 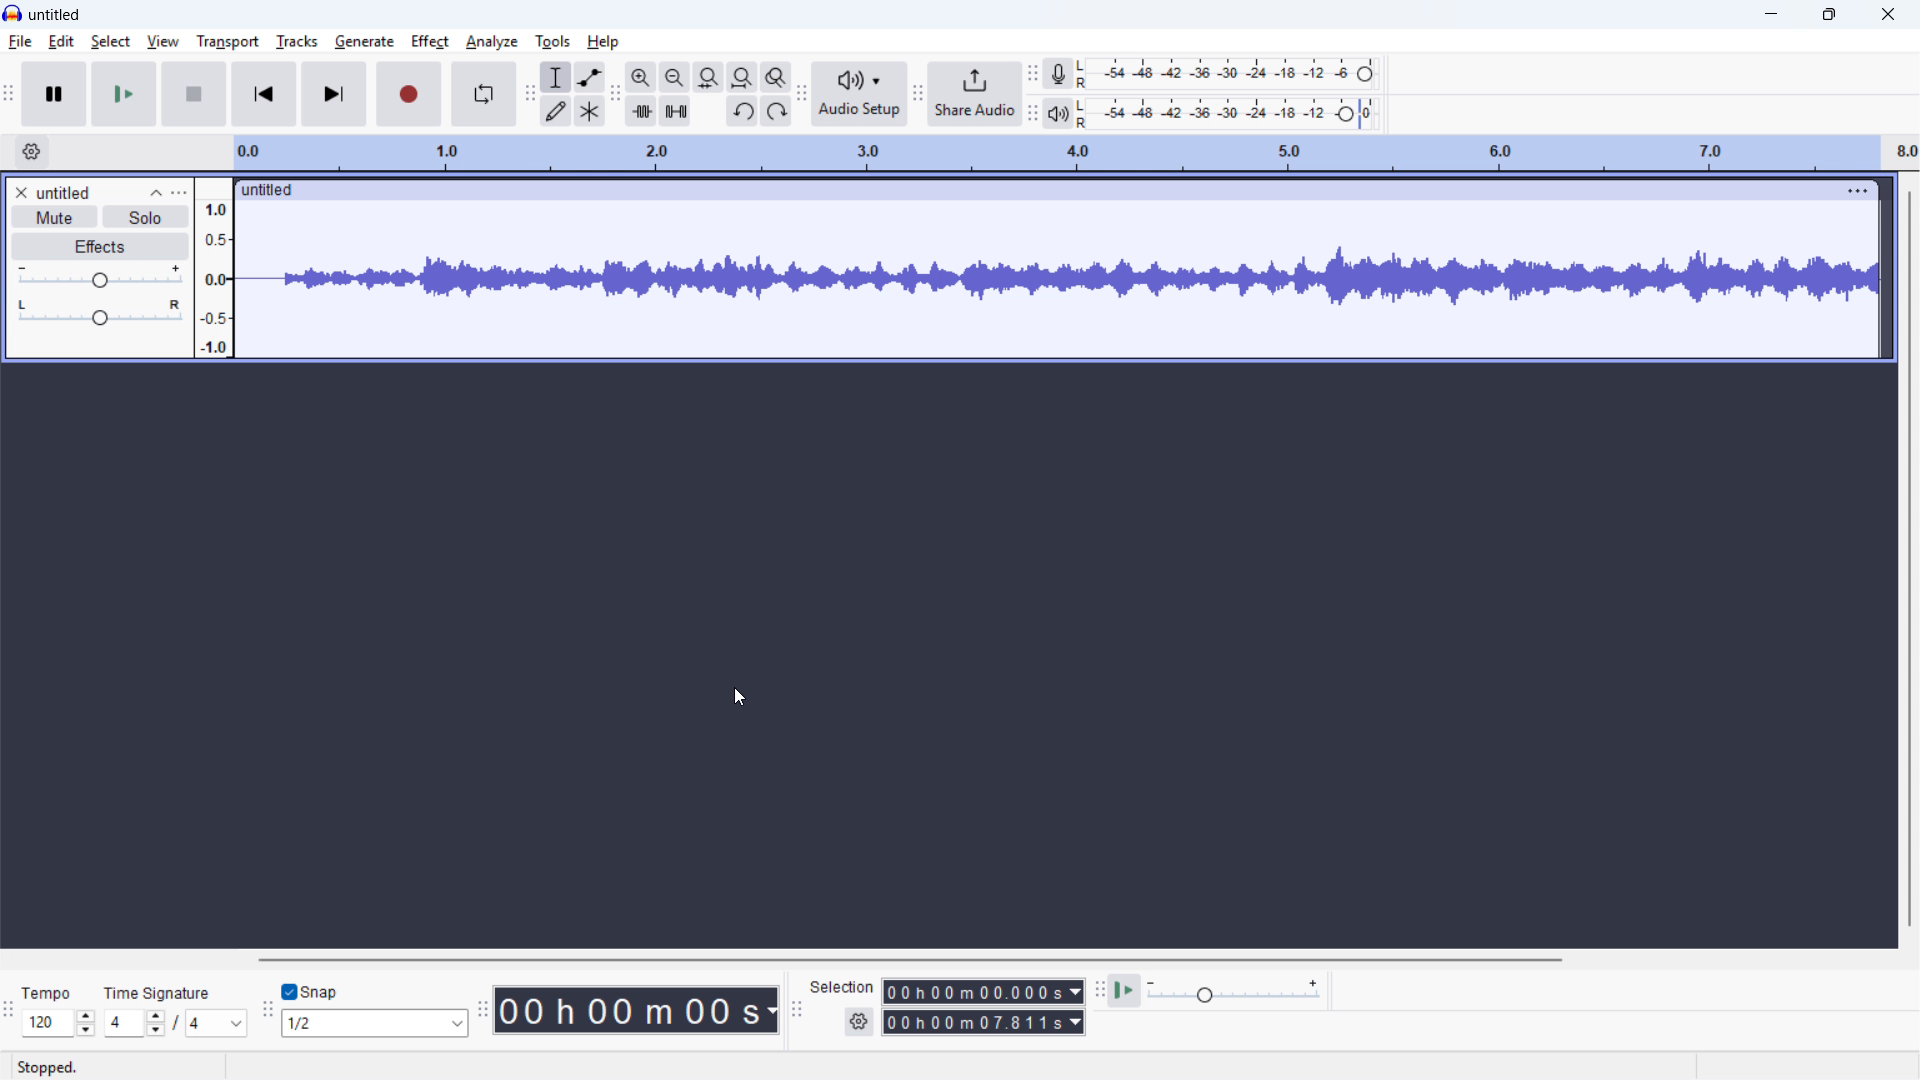 What do you see at coordinates (1225, 114) in the screenshot?
I see `Playback level ` at bounding box center [1225, 114].